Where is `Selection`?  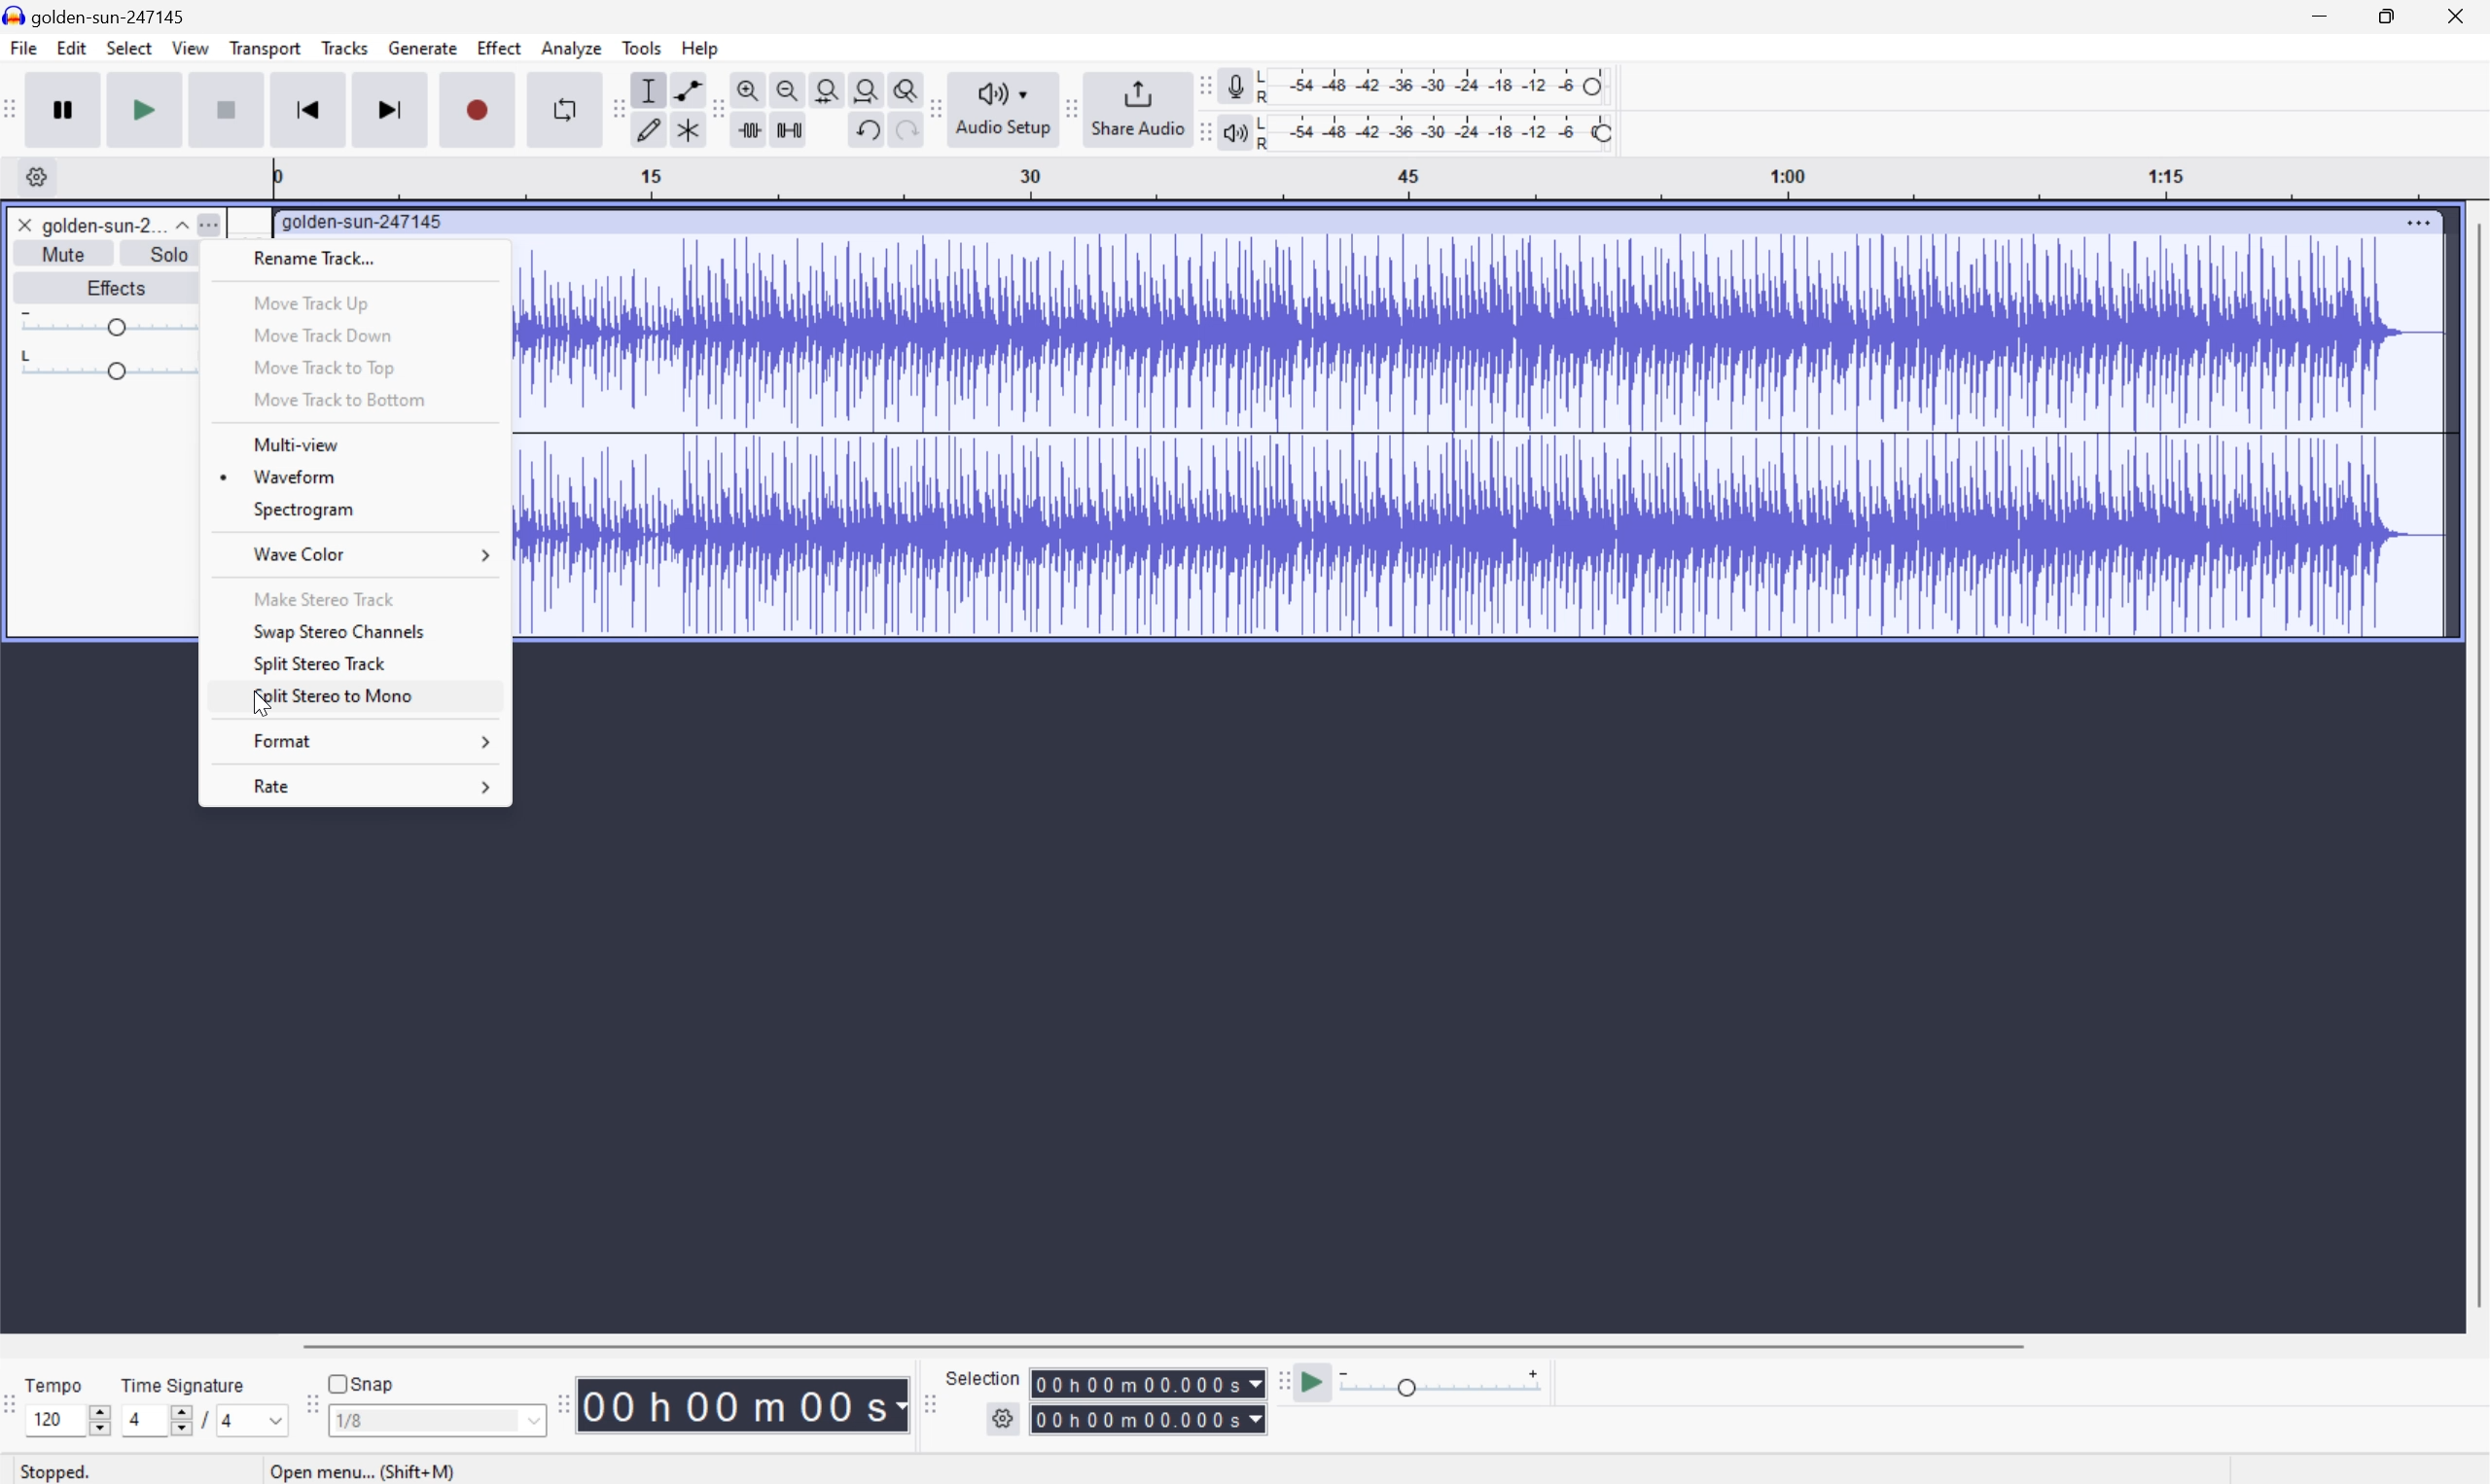 Selection is located at coordinates (985, 1377).